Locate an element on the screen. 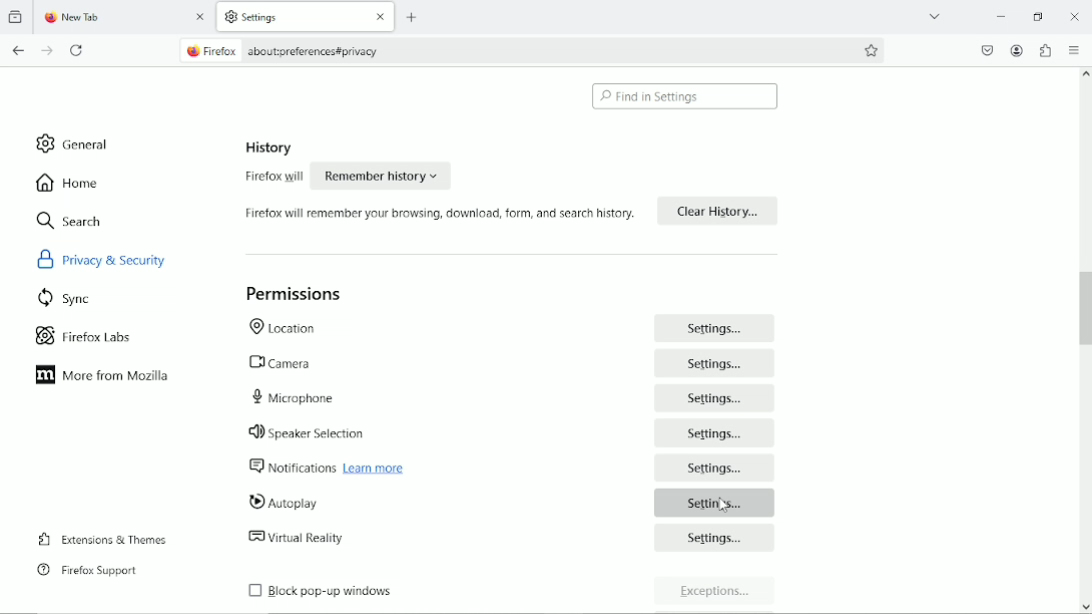 The width and height of the screenshot is (1092, 614). minimize is located at coordinates (1001, 15).